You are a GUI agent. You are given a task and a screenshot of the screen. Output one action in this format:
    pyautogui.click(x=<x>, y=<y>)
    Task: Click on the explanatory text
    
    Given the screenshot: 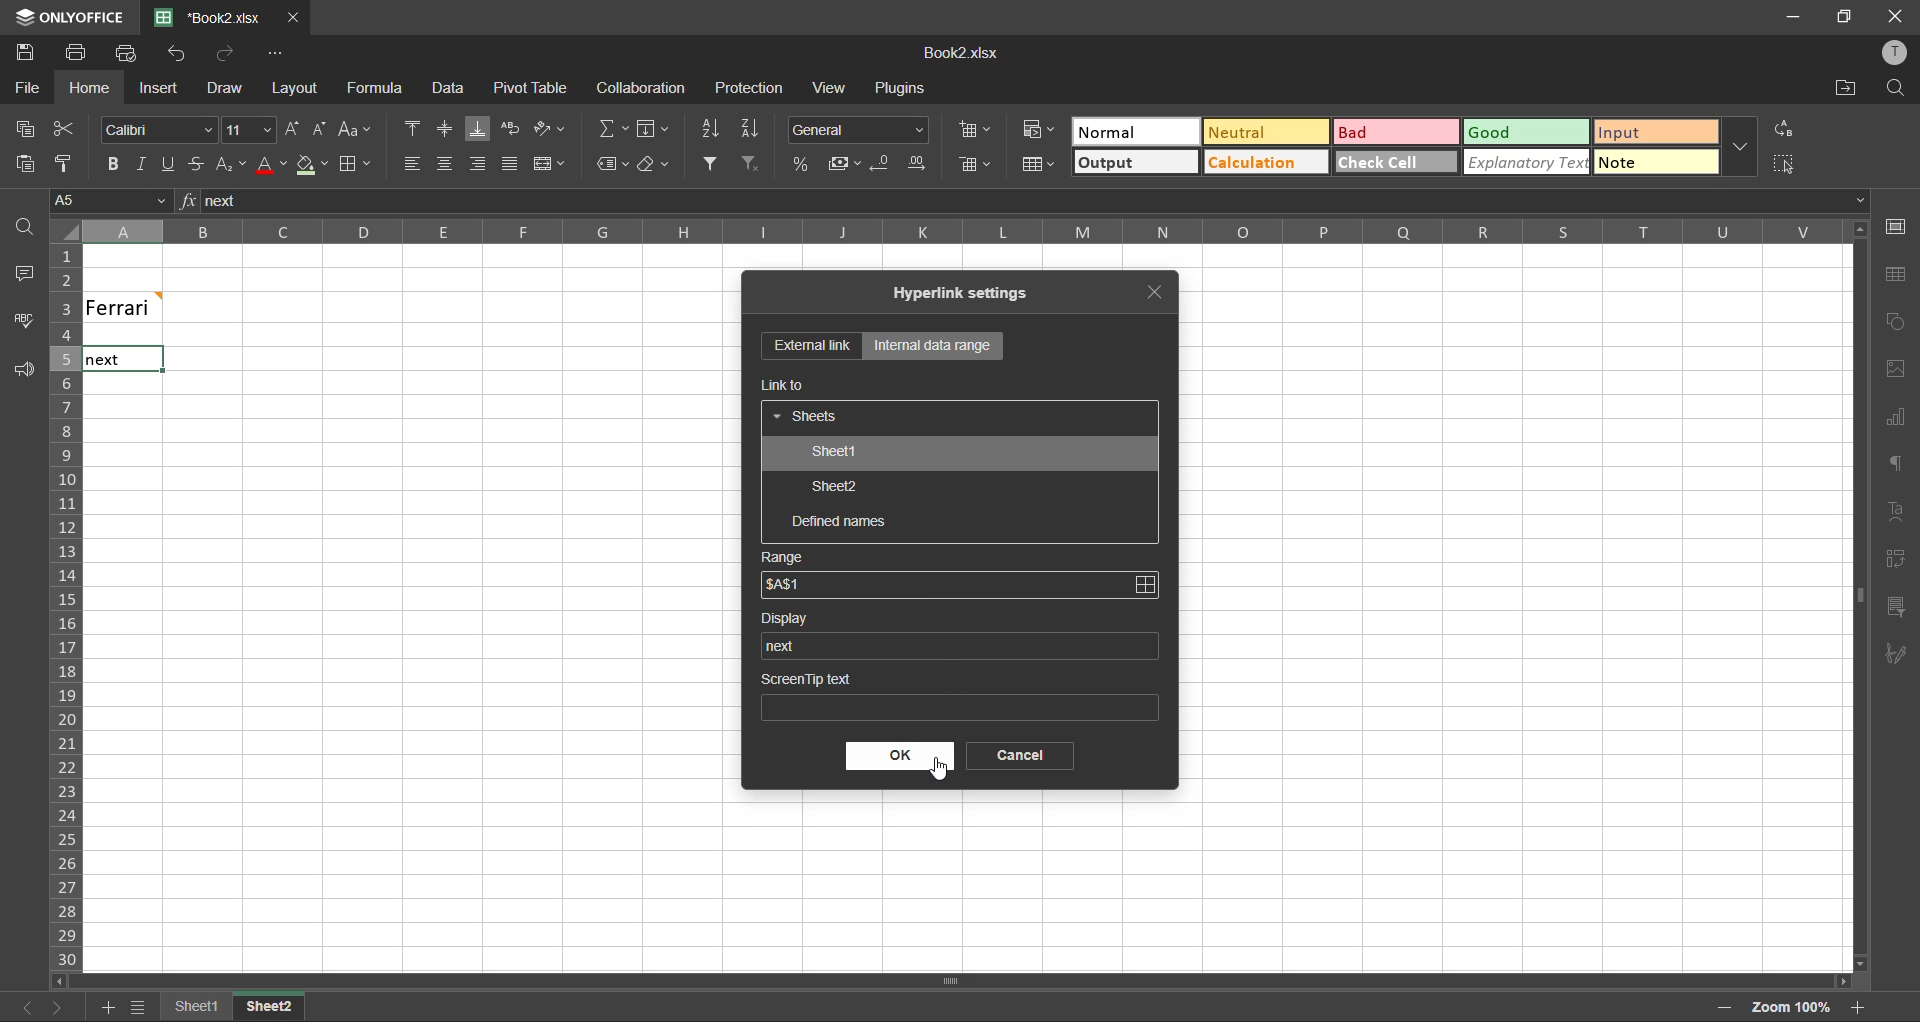 What is the action you would take?
    pyautogui.click(x=1524, y=164)
    